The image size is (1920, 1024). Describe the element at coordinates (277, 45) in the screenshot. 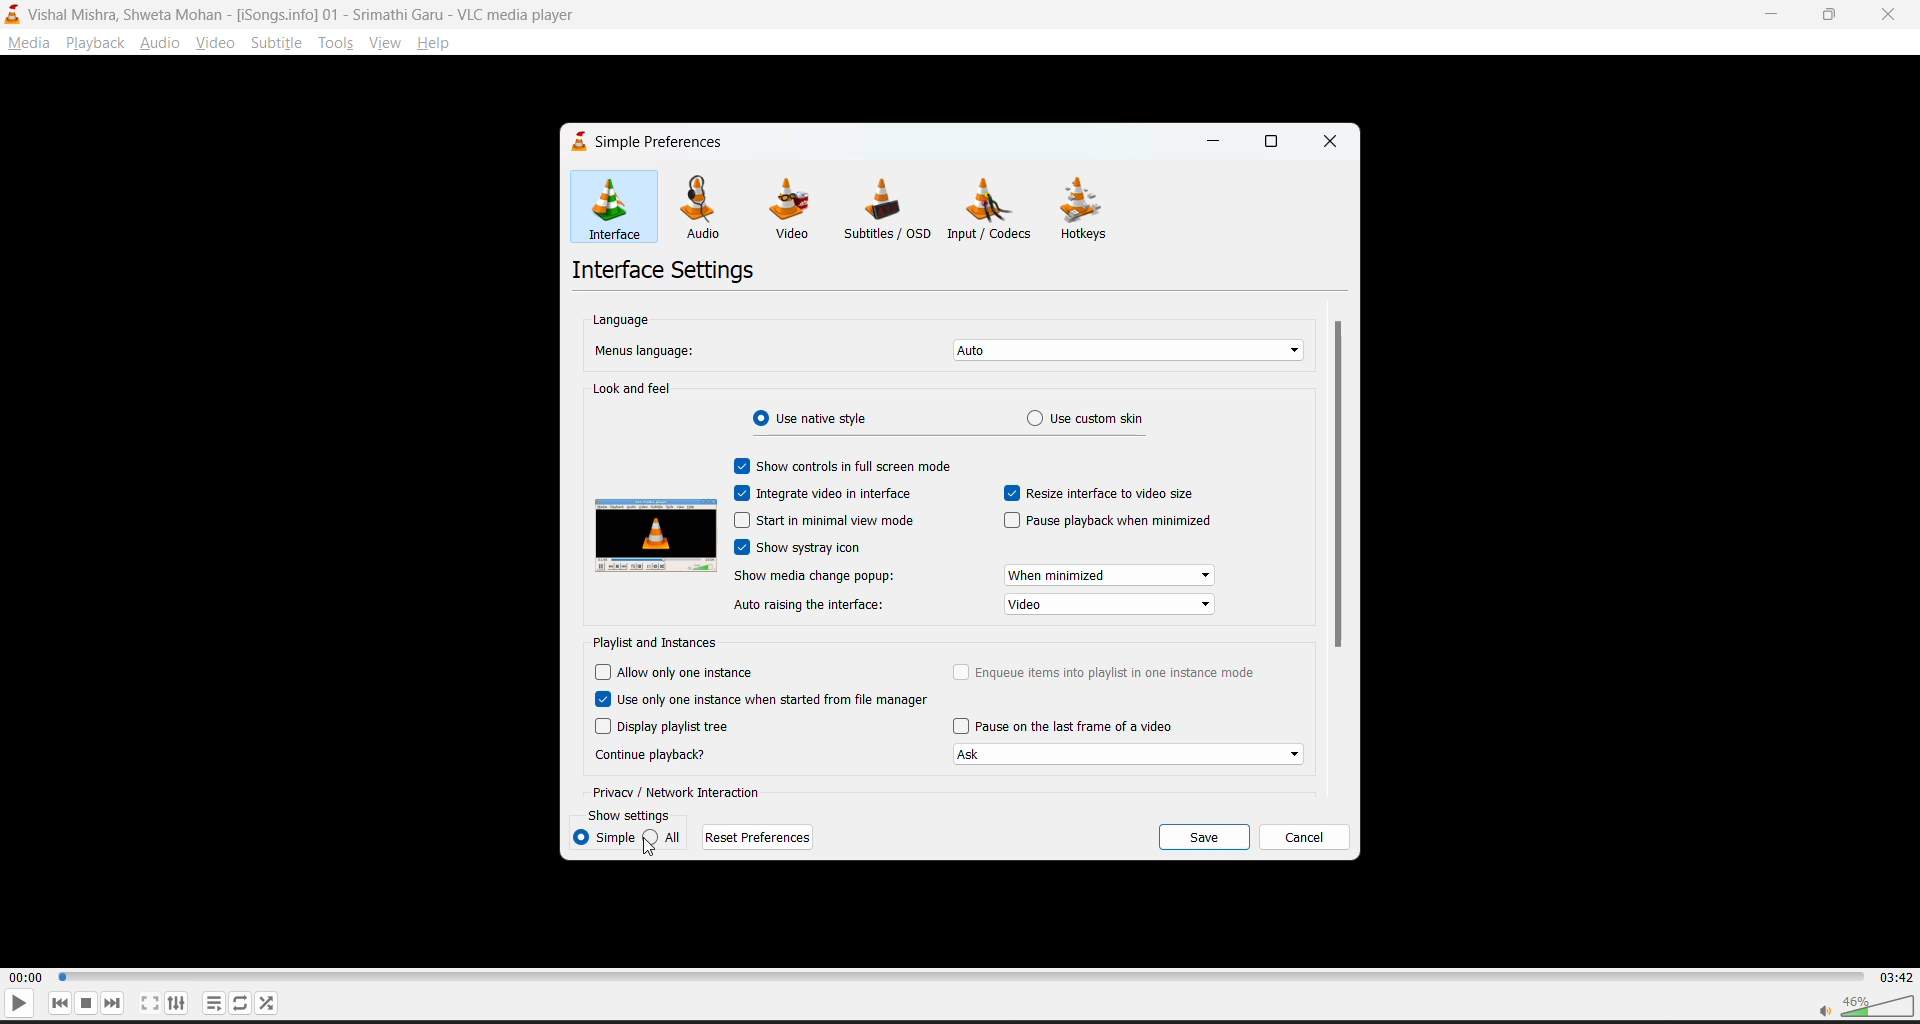

I see `subtitle` at that location.